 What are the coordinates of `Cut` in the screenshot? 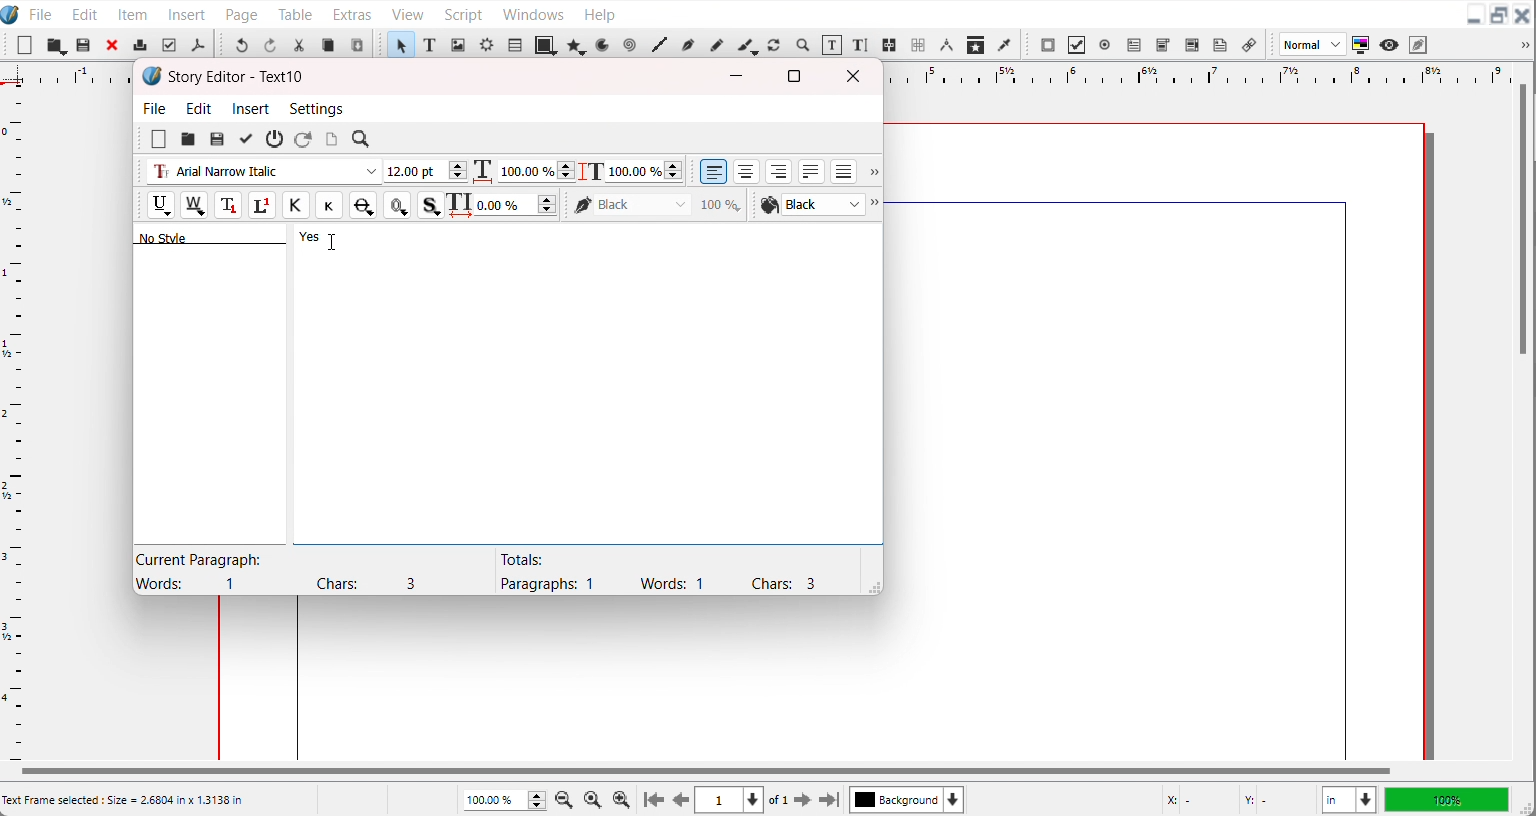 It's located at (299, 45).